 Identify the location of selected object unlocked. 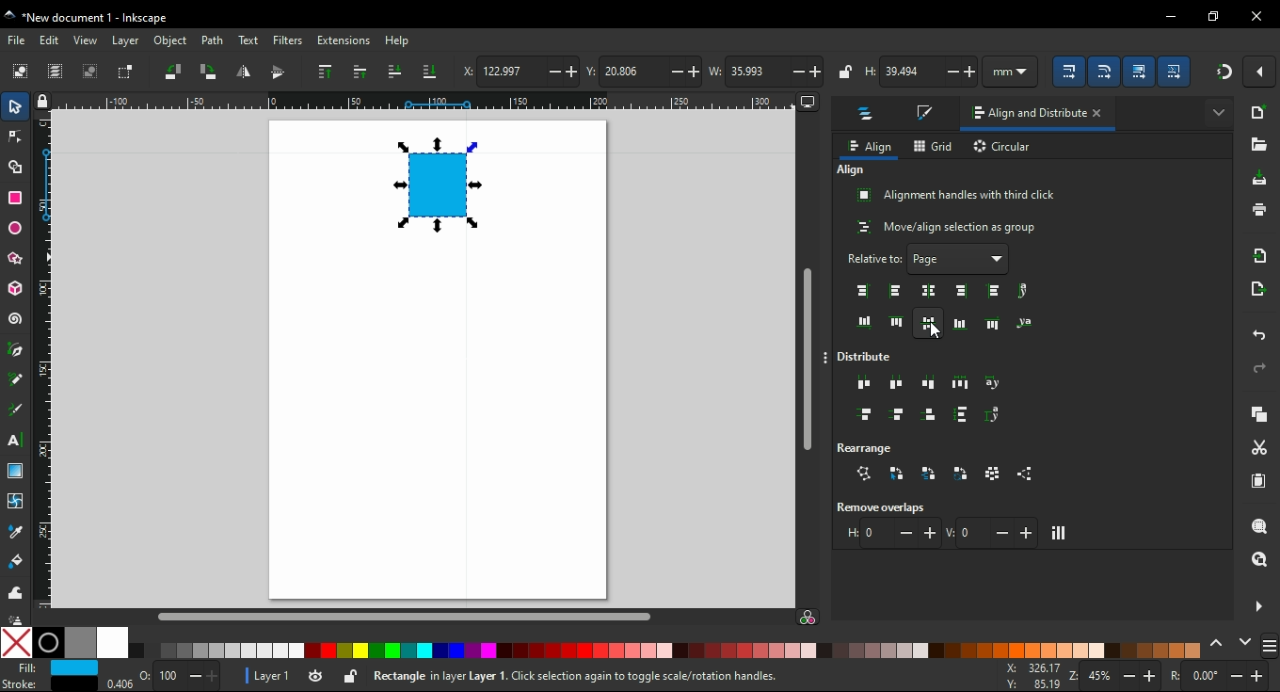
(351, 676).